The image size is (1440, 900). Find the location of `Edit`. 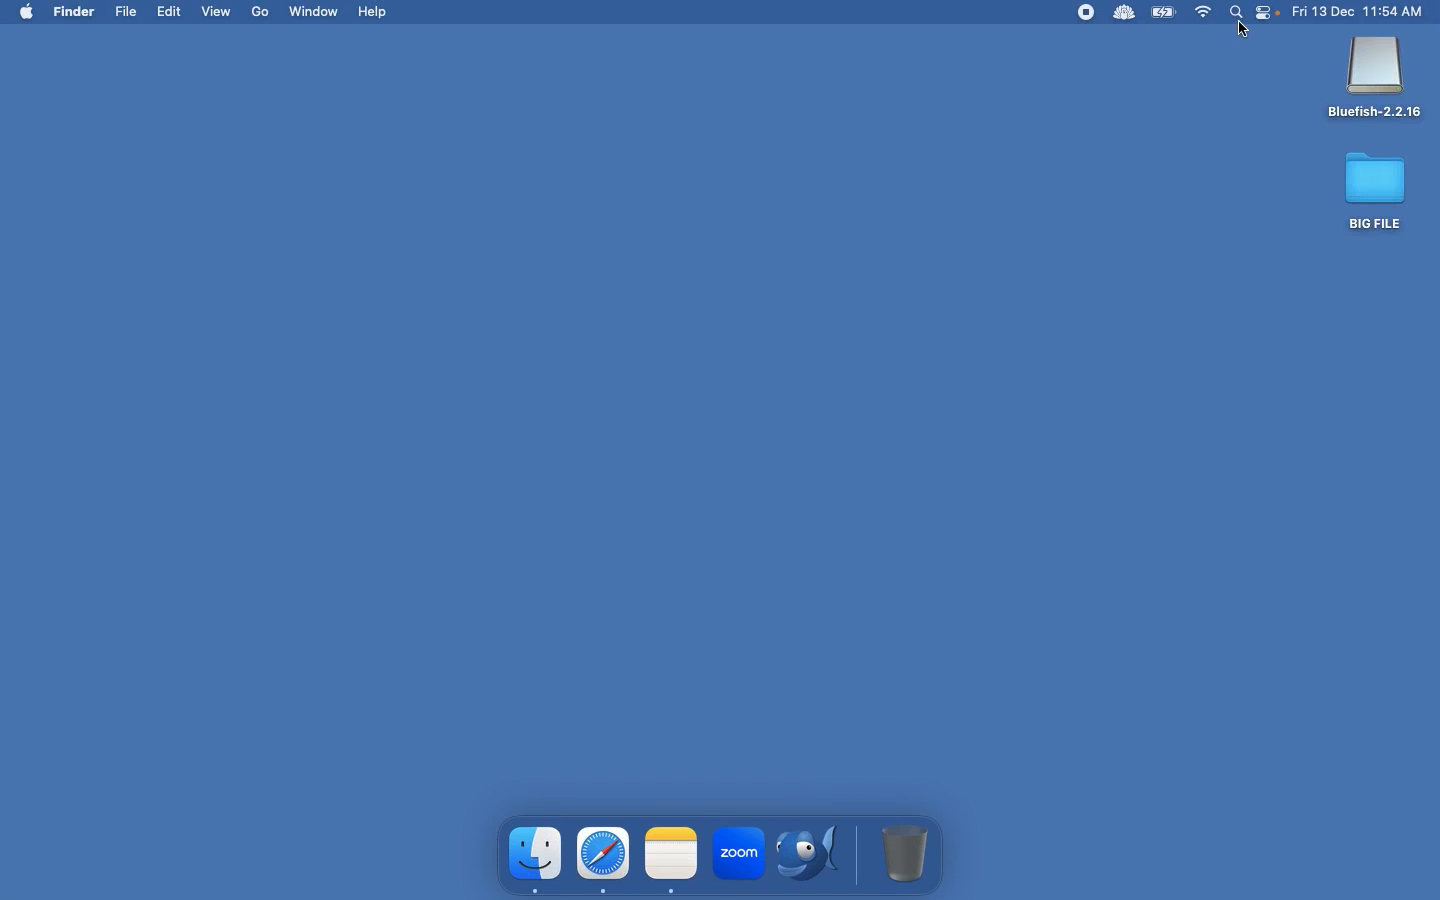

Edit is located at coordinates (171, 11).